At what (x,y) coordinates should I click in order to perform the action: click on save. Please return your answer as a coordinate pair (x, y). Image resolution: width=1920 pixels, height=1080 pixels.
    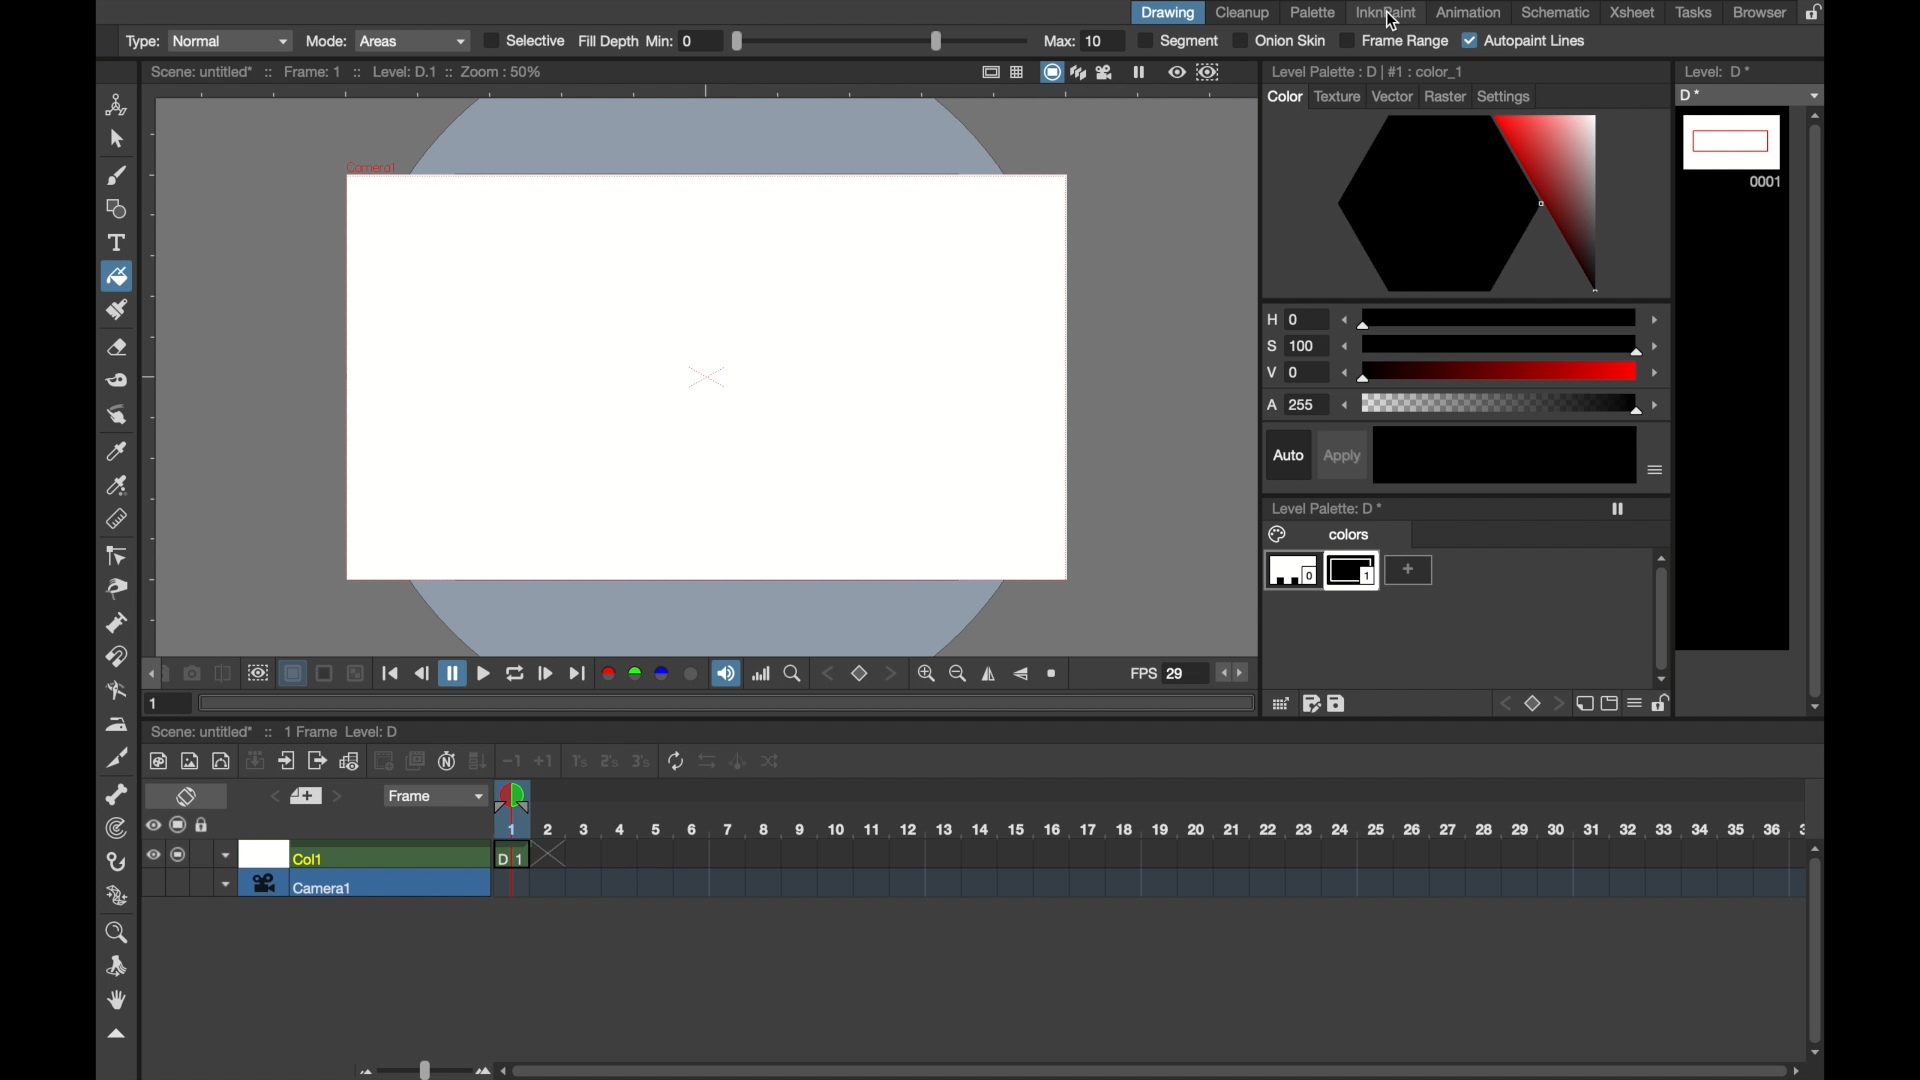
    Looking at the image, I should click on (1336, 703).